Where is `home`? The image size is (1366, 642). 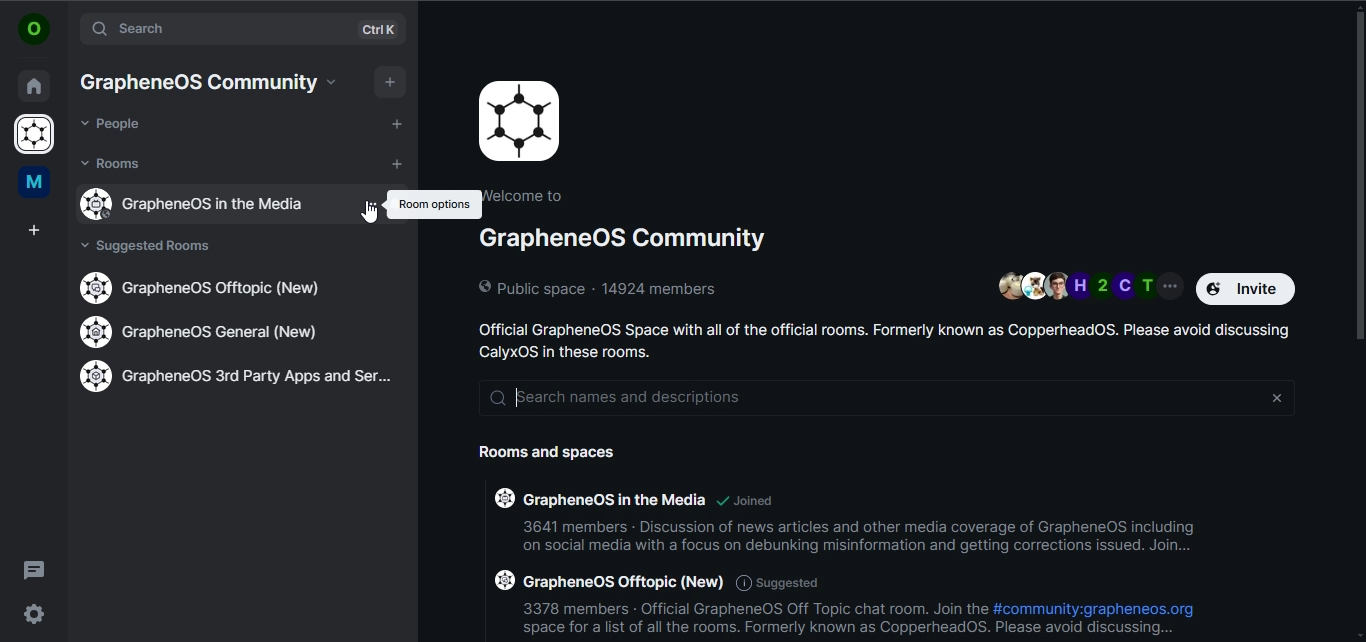 home is located at coordinates (33, 83).